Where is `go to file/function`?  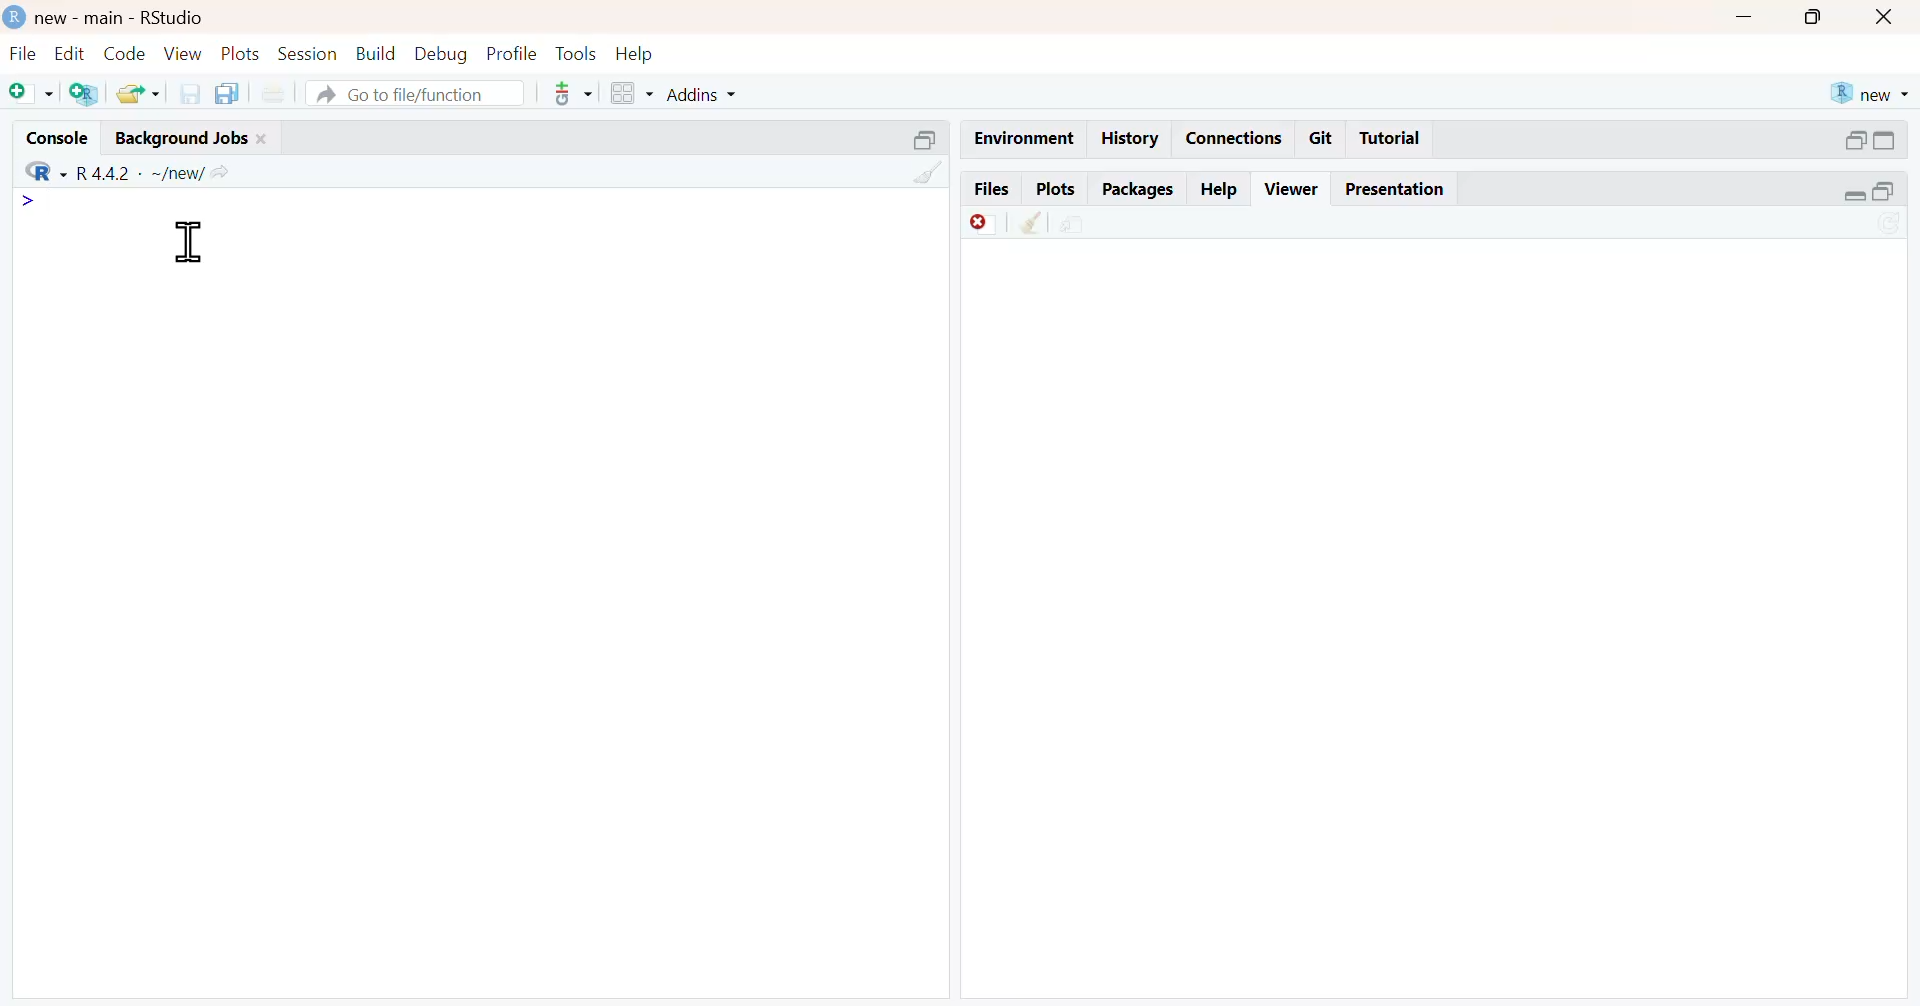
go to file/function is located at coordinates (416, 95).